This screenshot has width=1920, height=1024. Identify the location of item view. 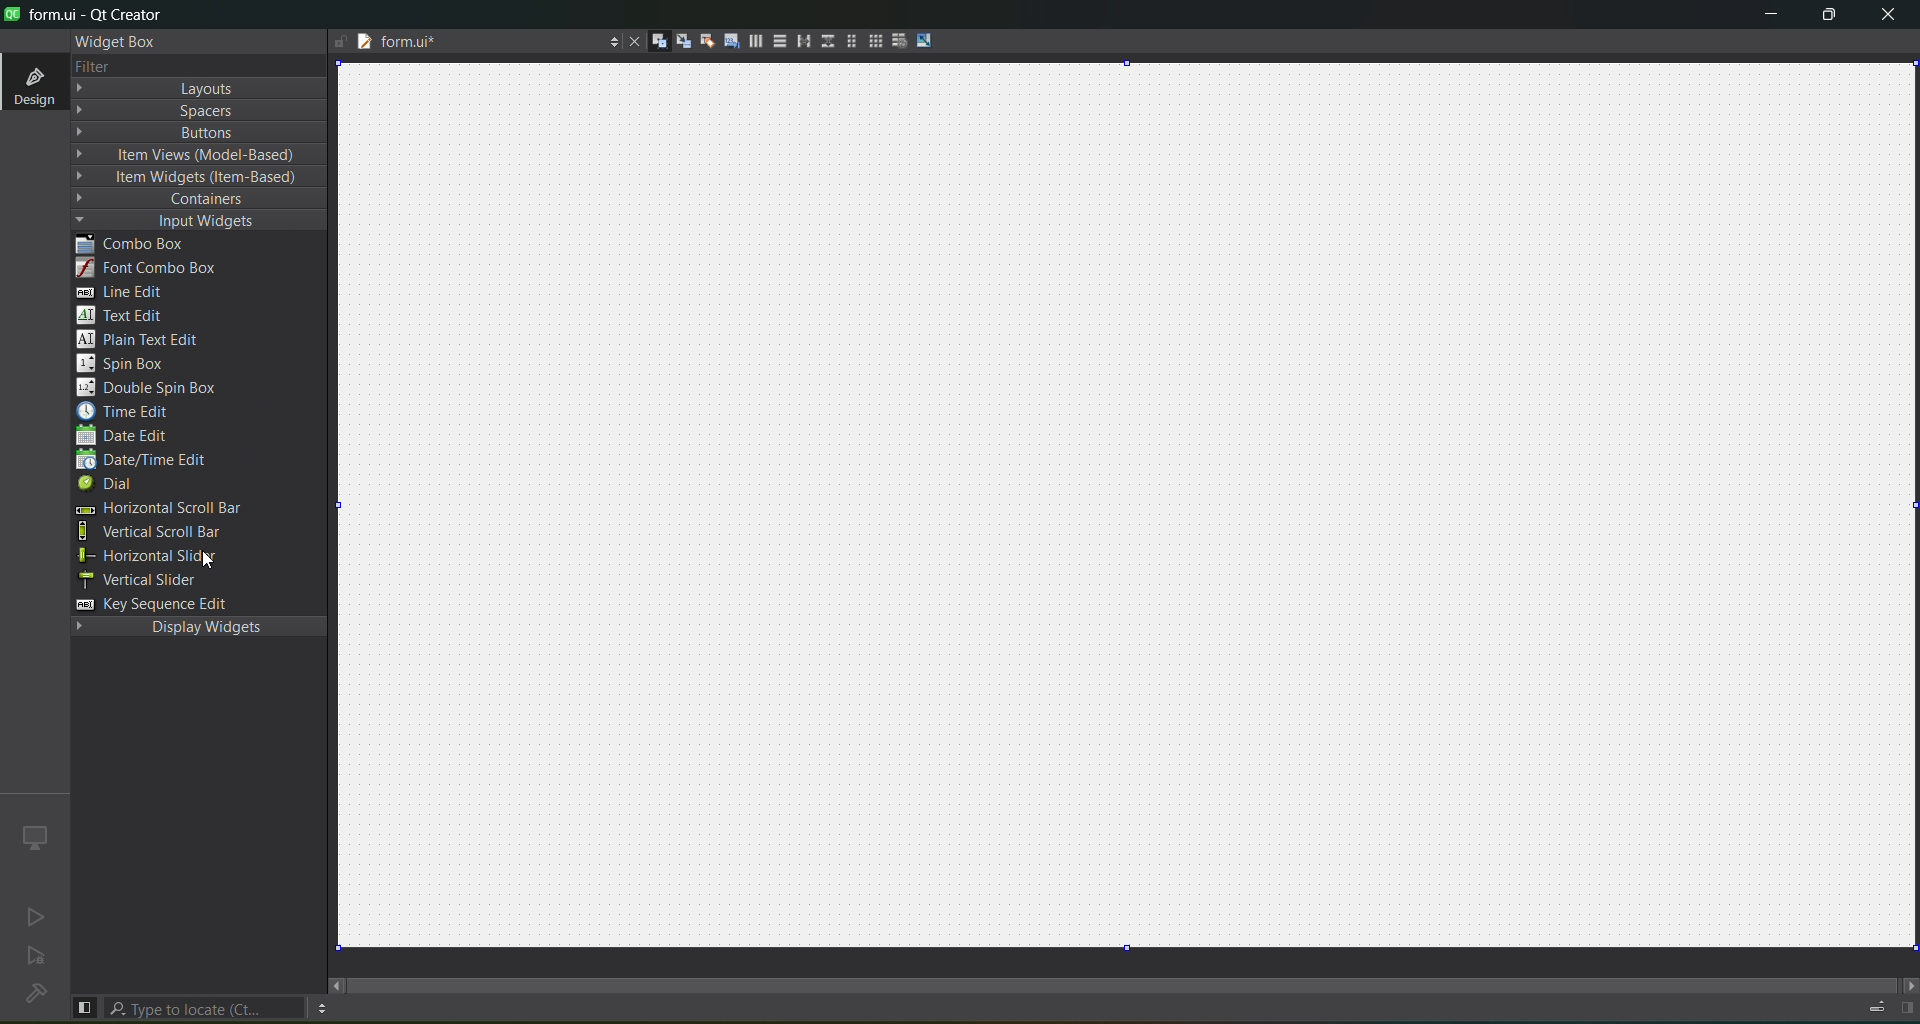
(190, 156).